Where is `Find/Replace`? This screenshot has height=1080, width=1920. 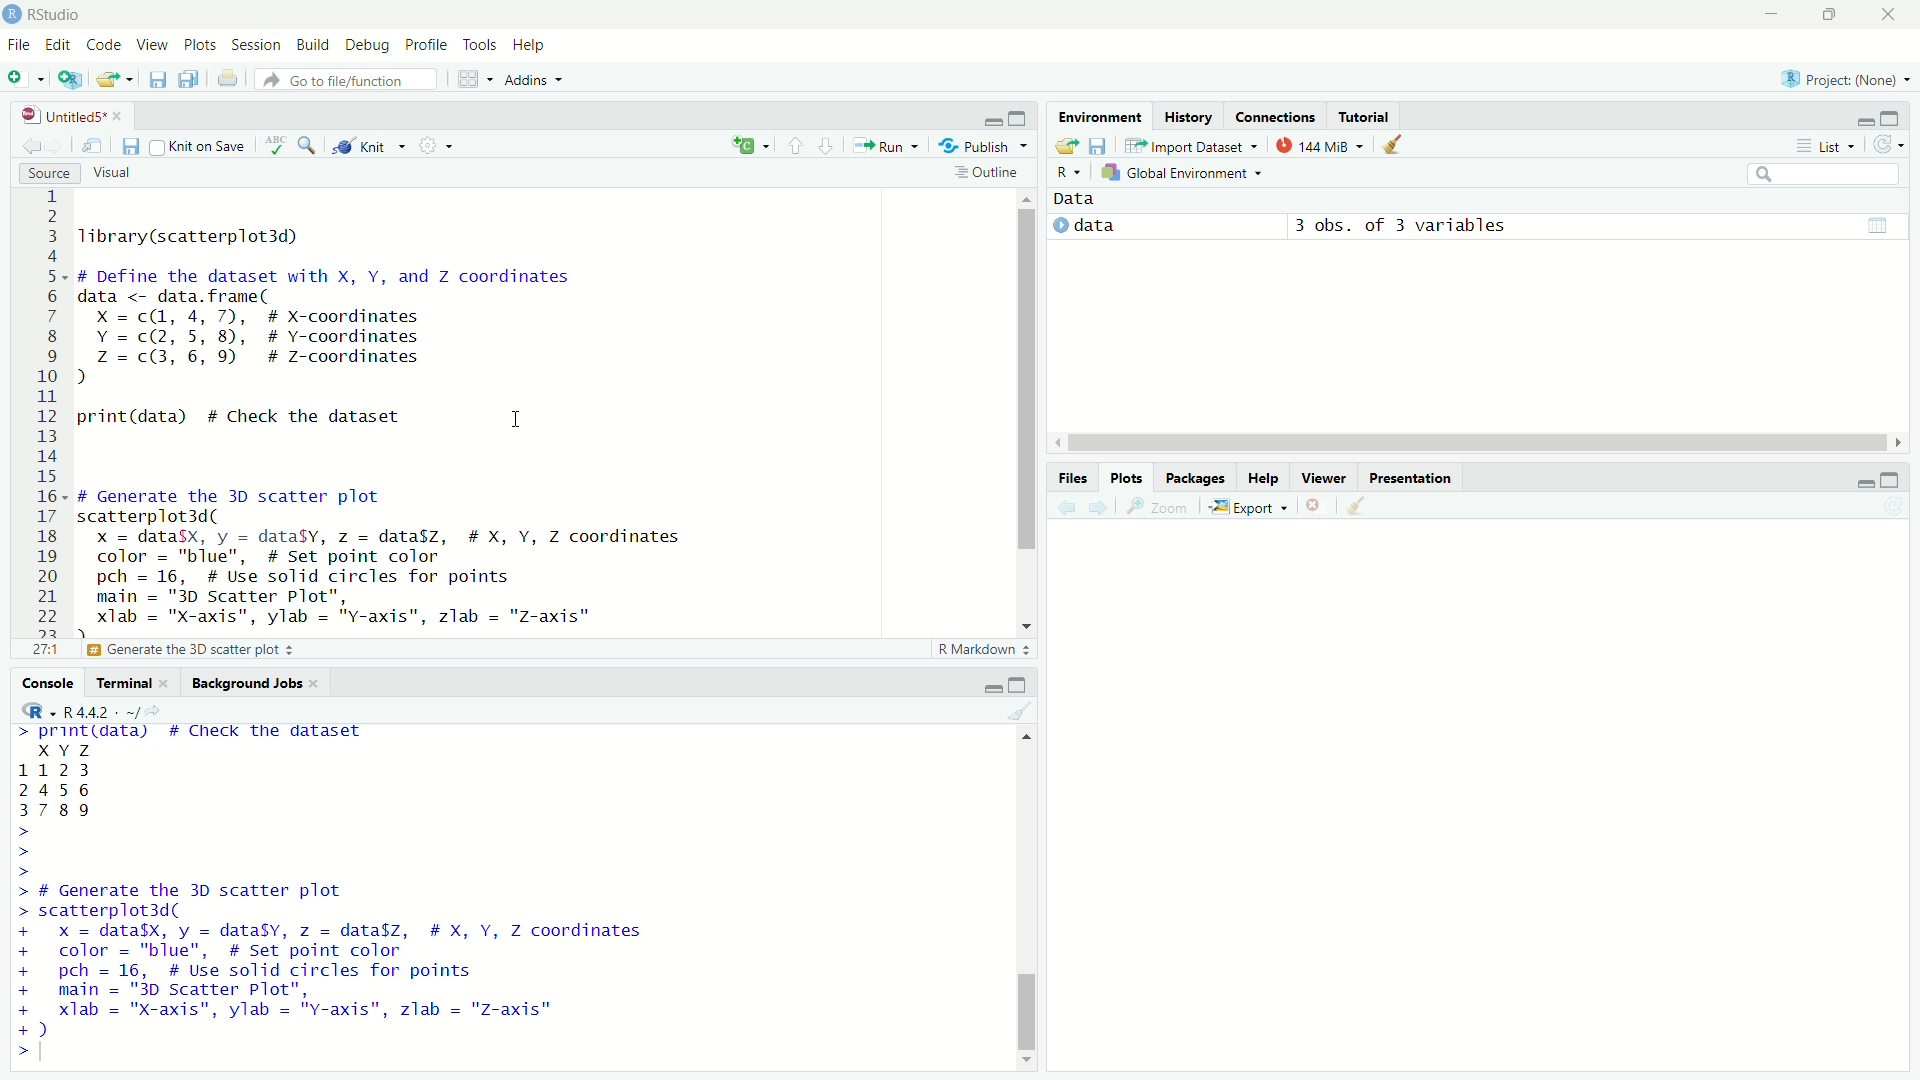 Find/Replace is located at coordinates (311, 147).